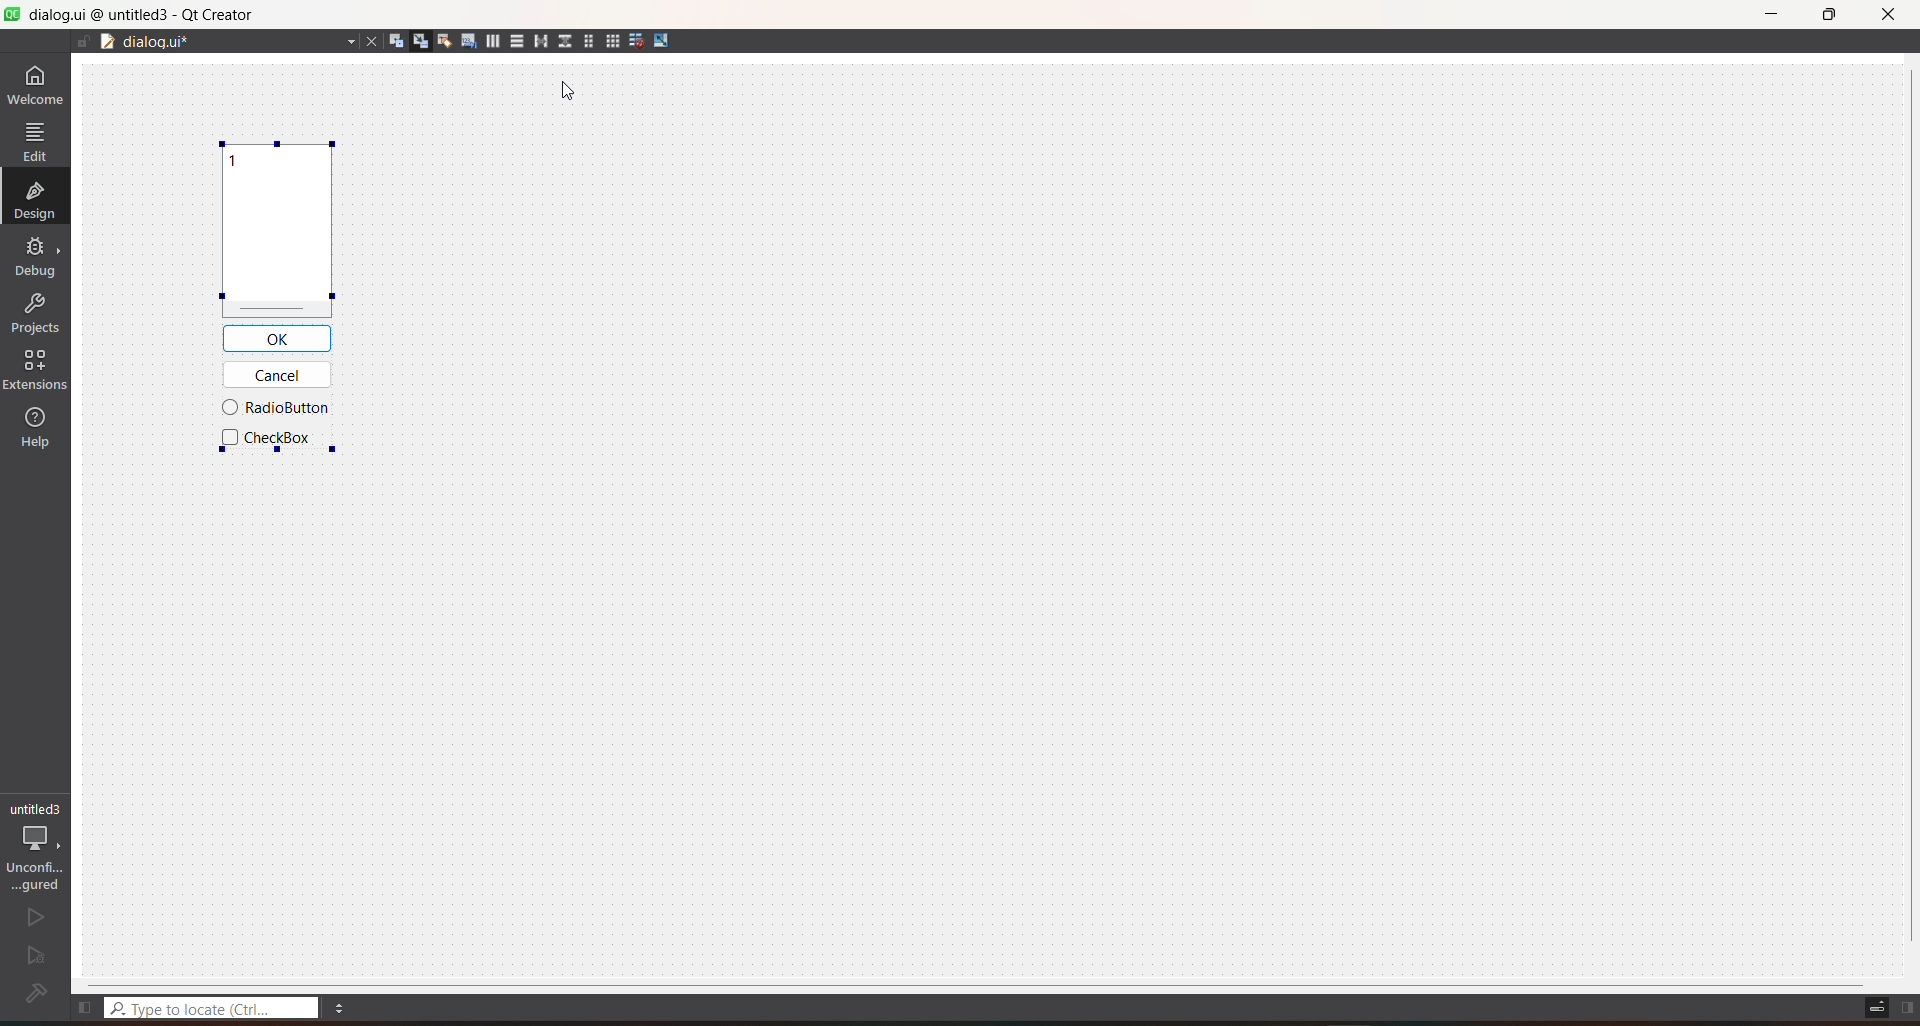 This screenshot has height=1026, width=1920. What do you see at coordinates (1770, 17) in the screenshot?
I see `minimize` at bounding box center [1770, 17].